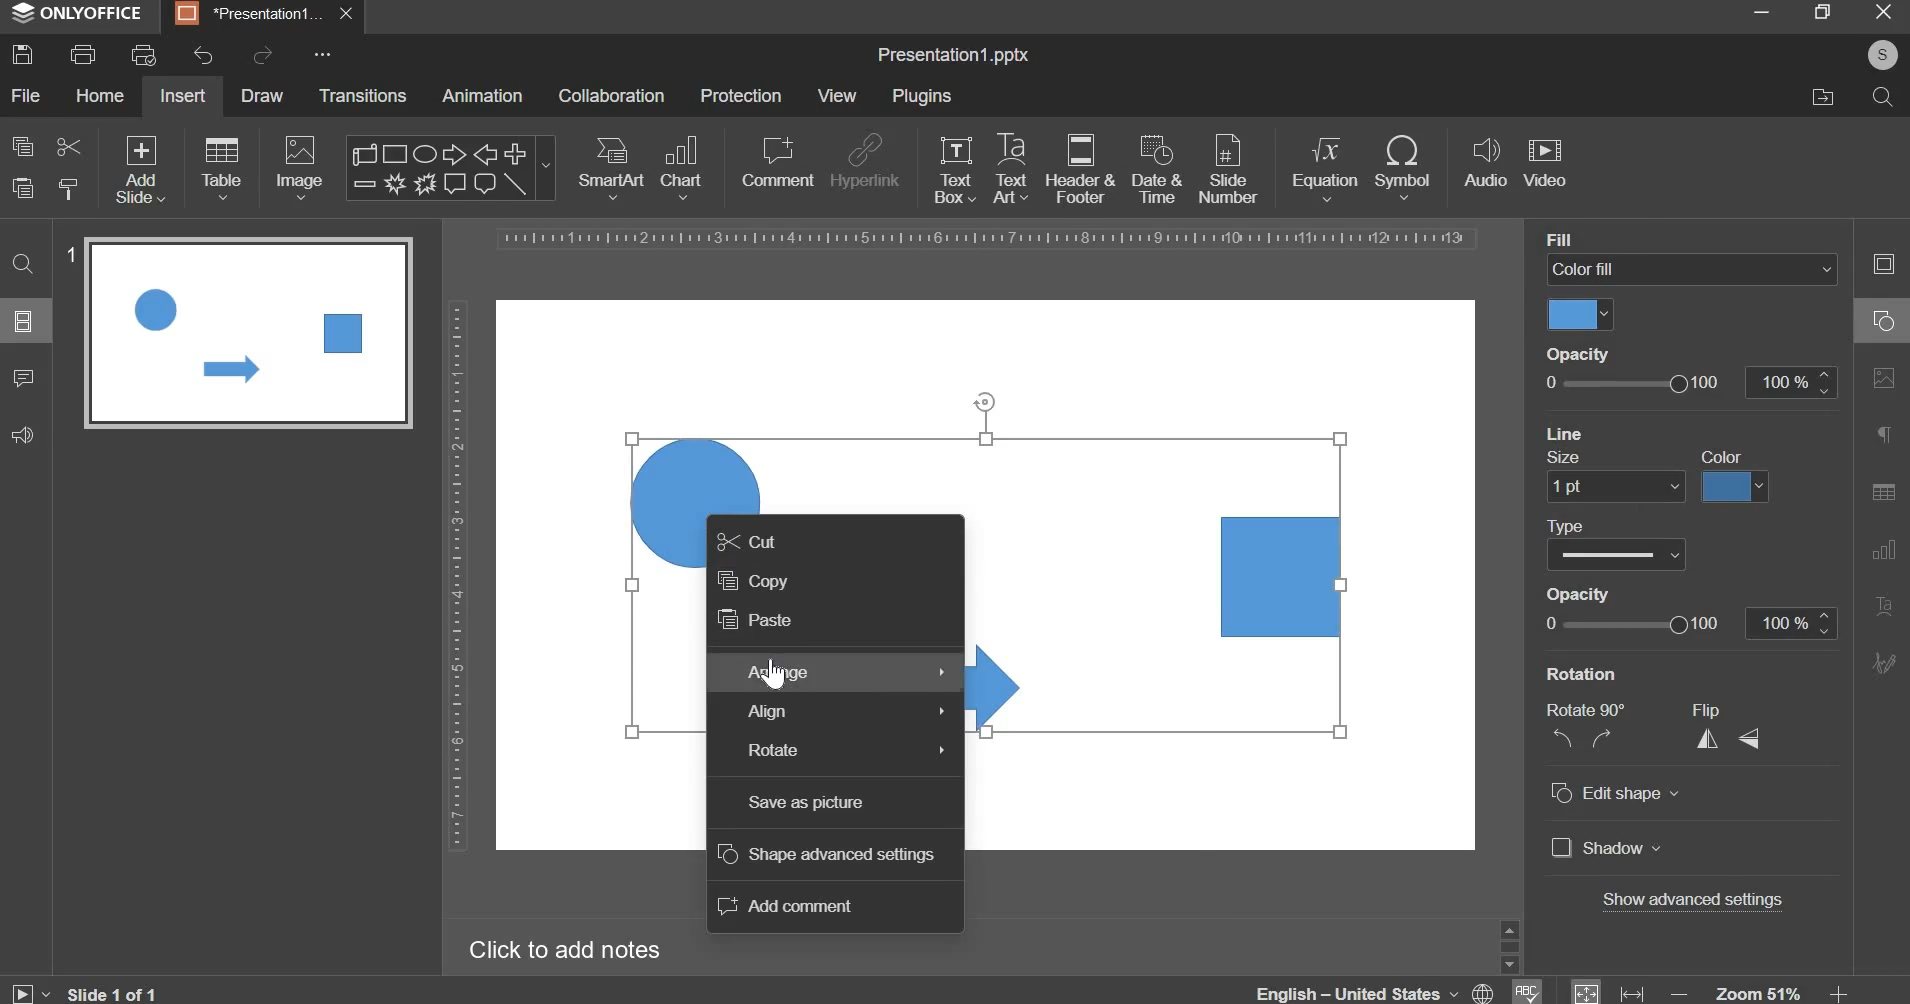 This screenshot has height=1004, width=1910. Describe the element at coordinates (1525, 990) in the screenshot. I see `language` at that location.